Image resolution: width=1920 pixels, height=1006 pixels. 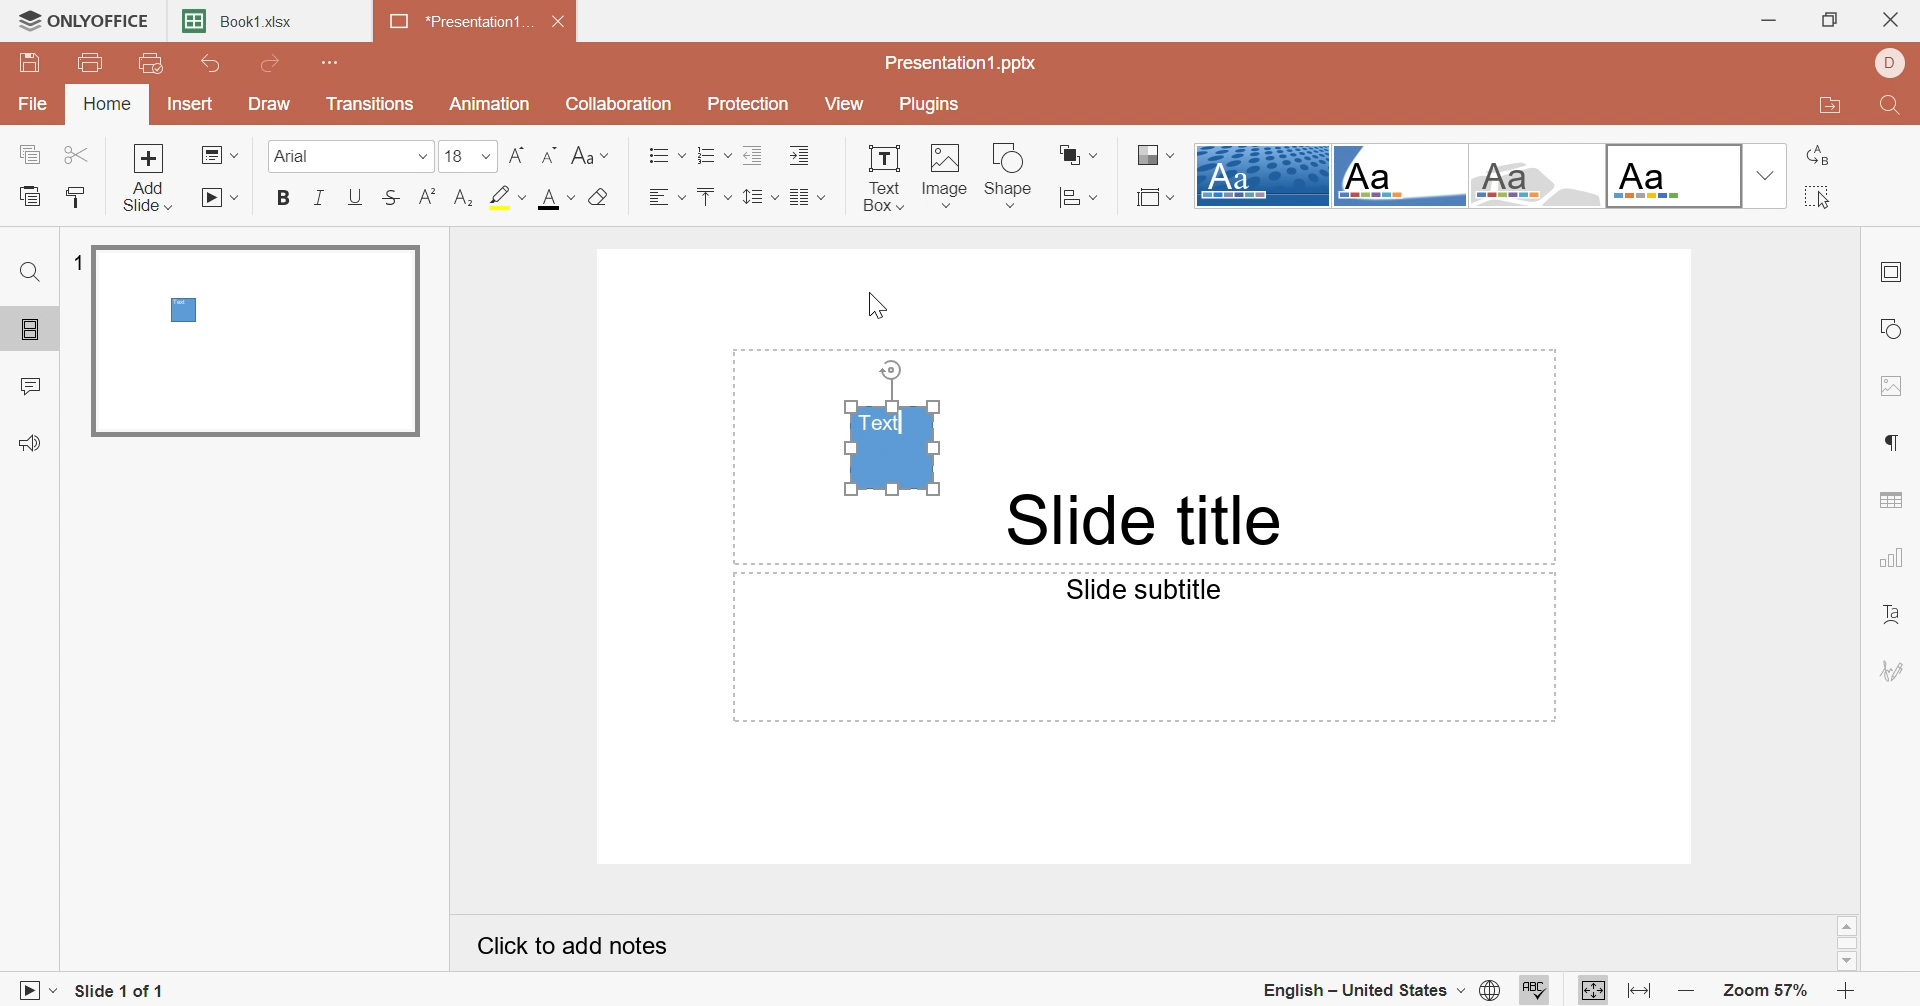 What do you see at coordinates (289, 198) in the screenshot?
I see `Bold` at bounding box center [289, 198].